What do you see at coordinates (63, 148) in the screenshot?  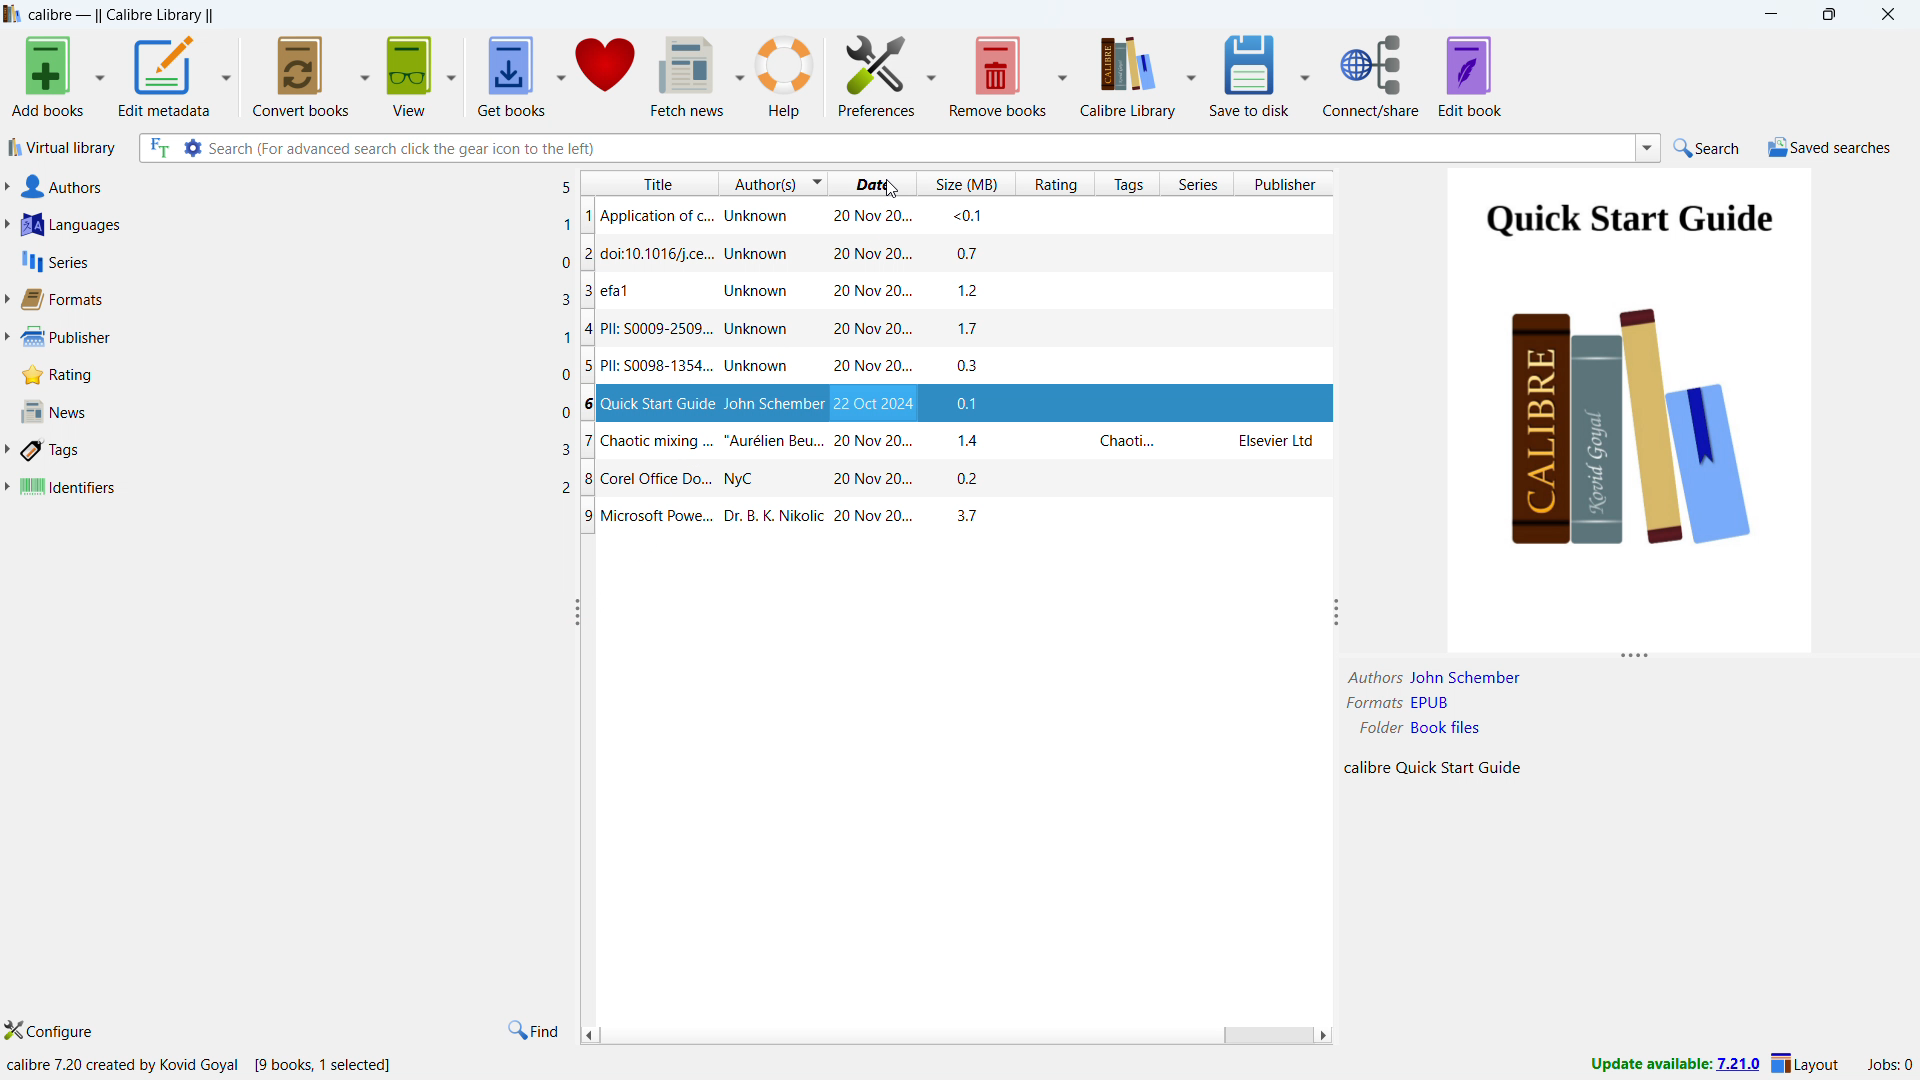 I see `virtual library` at bounding box center [63, 148].